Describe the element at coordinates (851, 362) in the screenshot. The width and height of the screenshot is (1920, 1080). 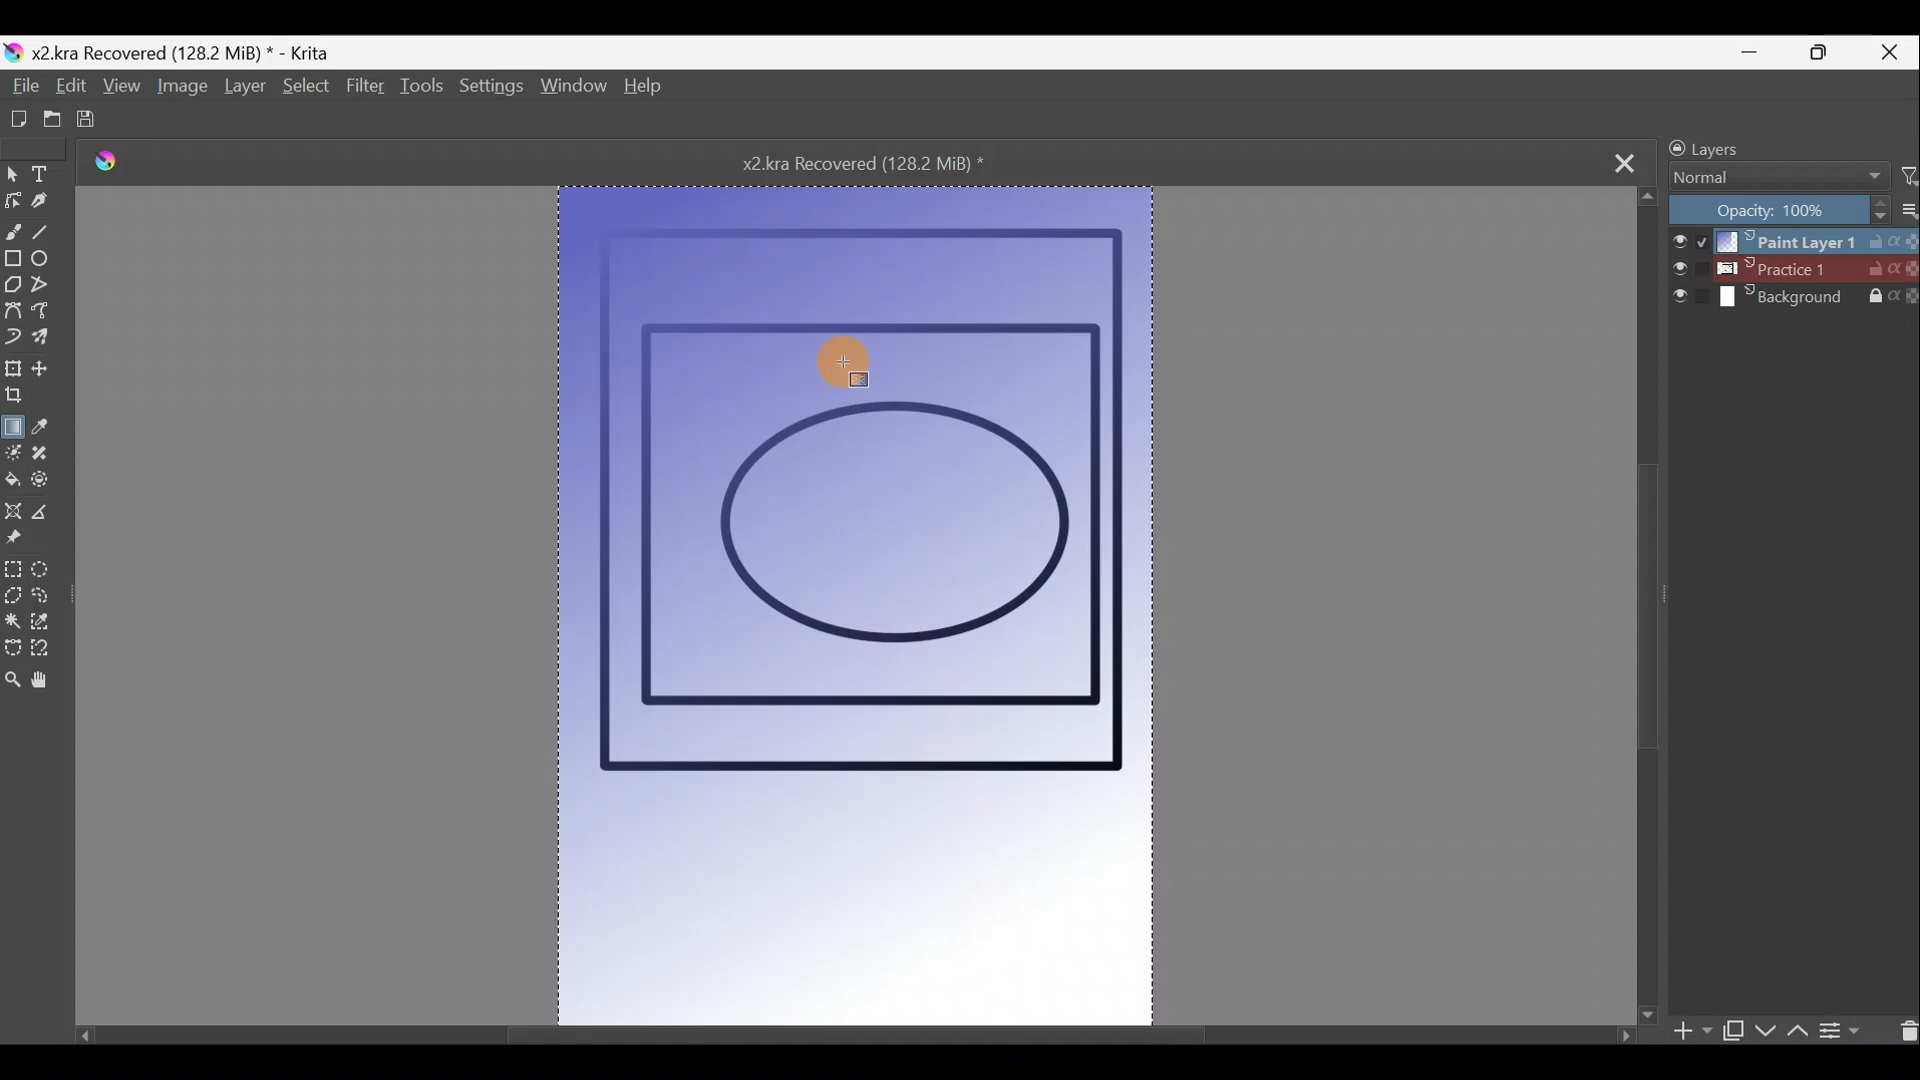
I see `Cursor` at that location.